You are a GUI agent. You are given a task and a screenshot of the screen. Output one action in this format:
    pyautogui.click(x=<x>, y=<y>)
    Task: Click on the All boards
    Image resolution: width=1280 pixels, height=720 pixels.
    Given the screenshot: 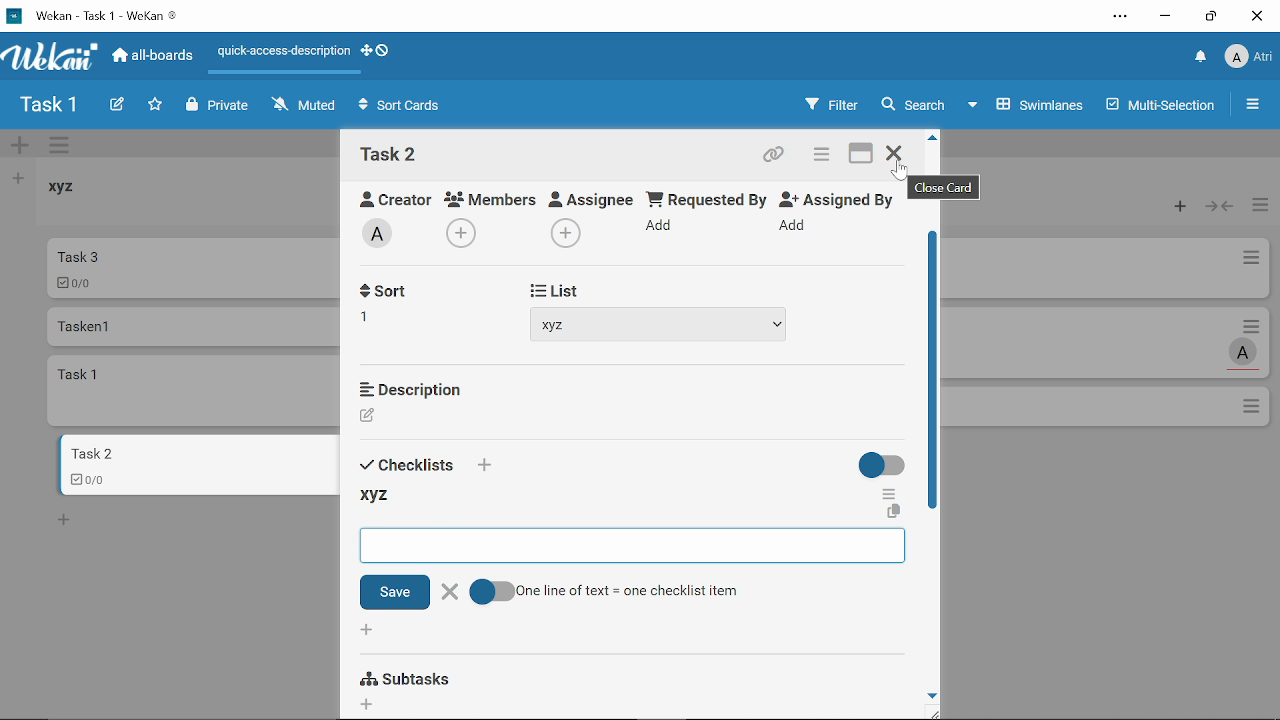 What is the action you would take?
    pyautogui.click(x=154, y=55)
    